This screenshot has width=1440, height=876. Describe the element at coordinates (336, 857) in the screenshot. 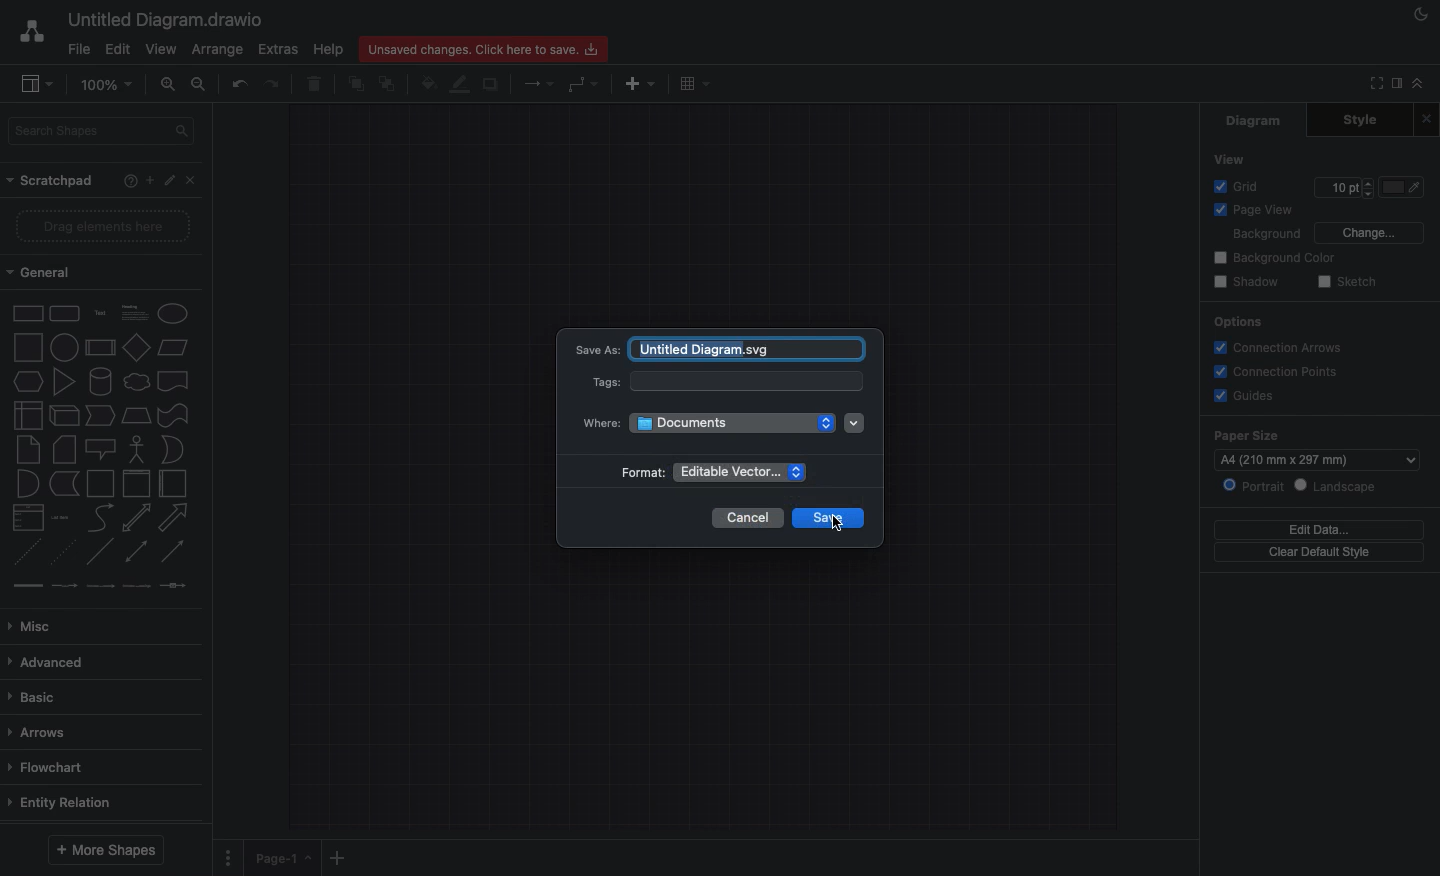

I see `Add` at that location.